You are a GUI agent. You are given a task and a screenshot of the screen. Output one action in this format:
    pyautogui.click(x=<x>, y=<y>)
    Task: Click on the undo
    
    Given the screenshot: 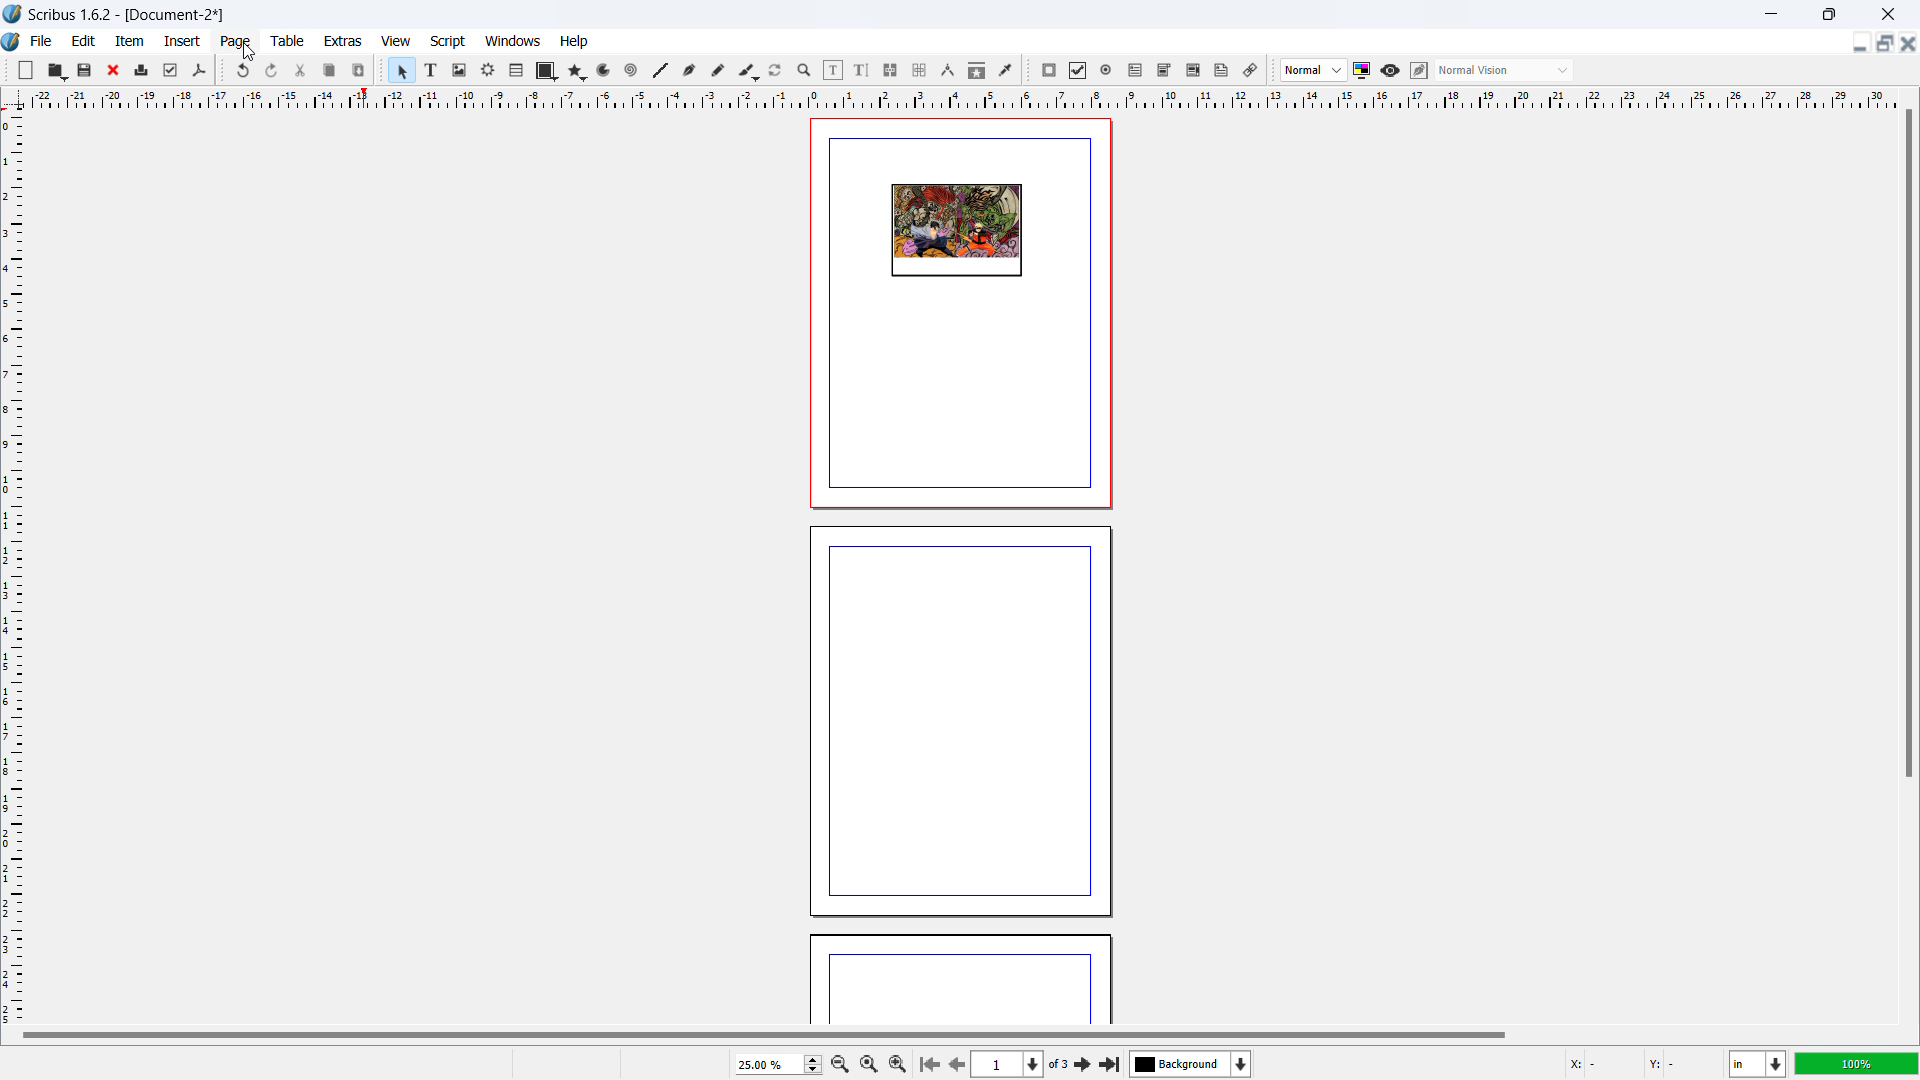 What is the action you would take?
    pyautogui.click(x=245, y=70)
    